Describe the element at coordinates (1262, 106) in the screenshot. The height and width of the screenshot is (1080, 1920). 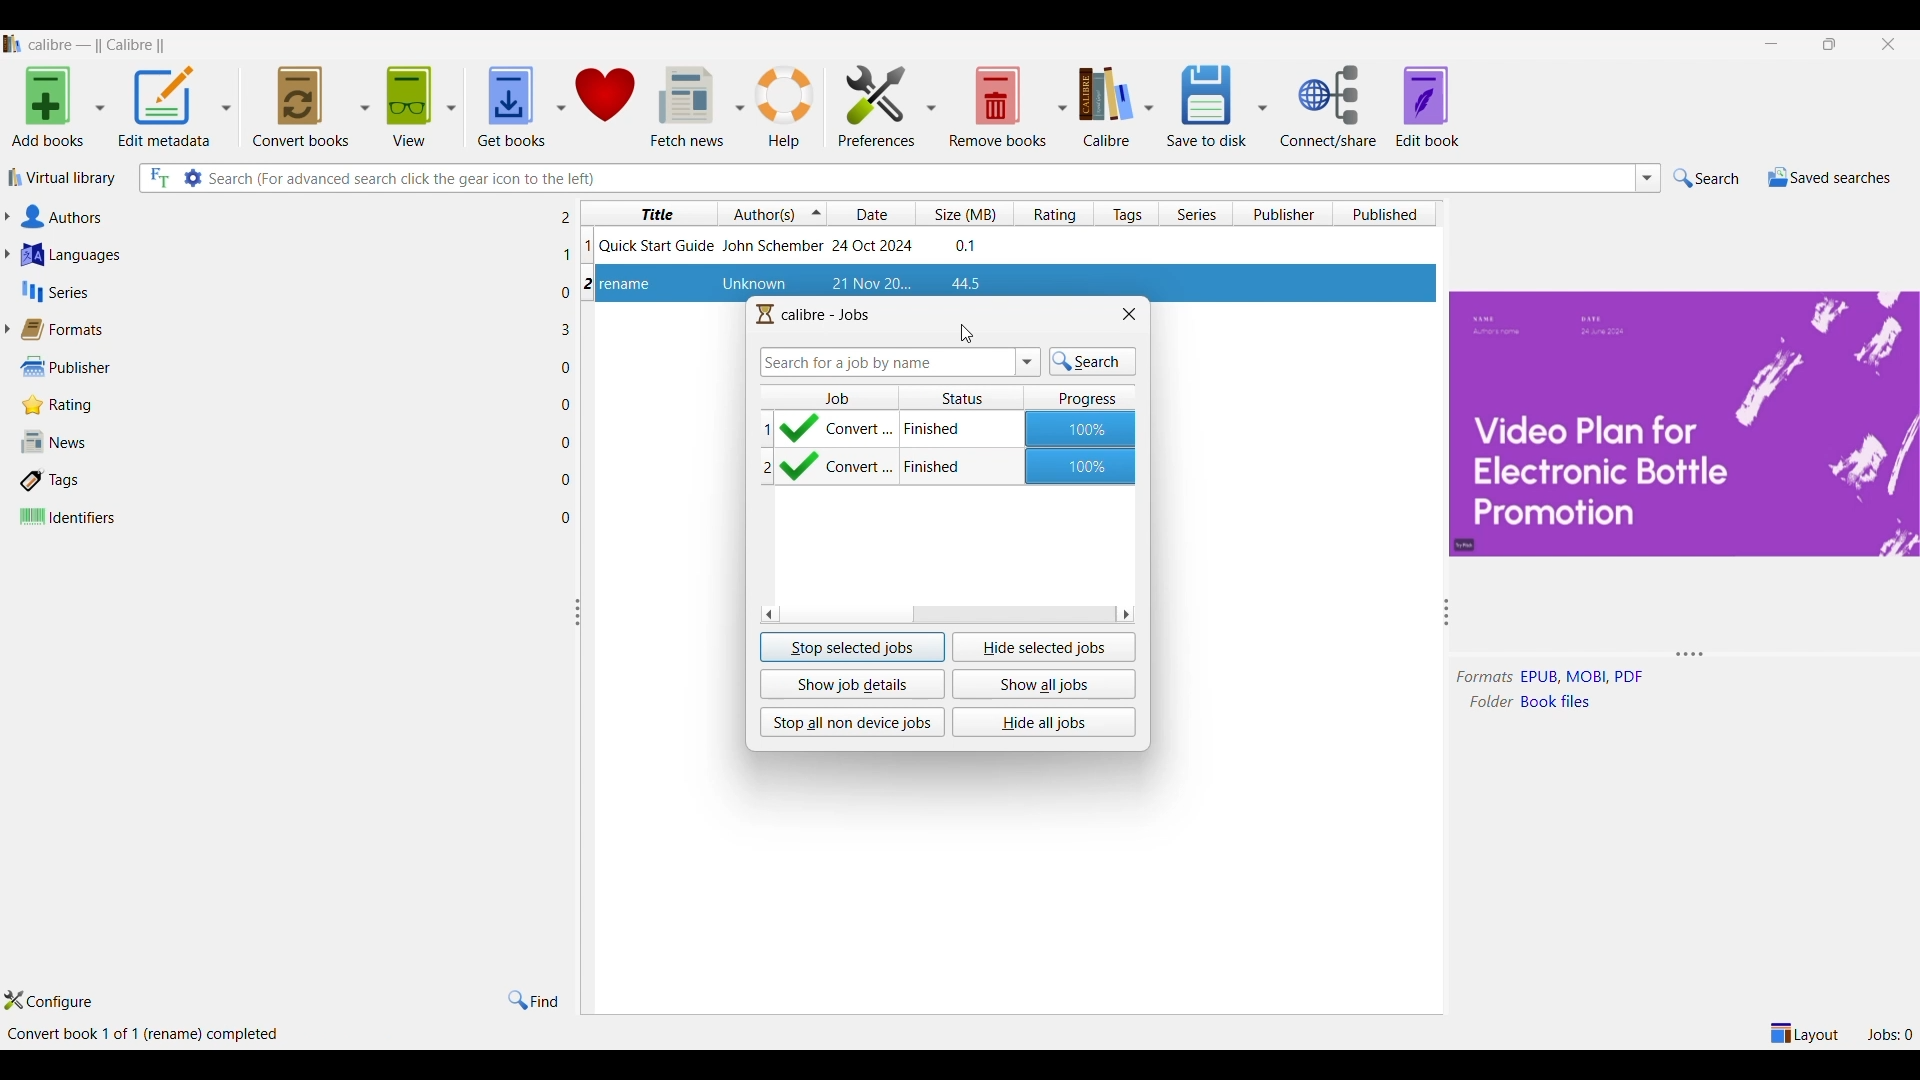
I see `Save options` at that location.